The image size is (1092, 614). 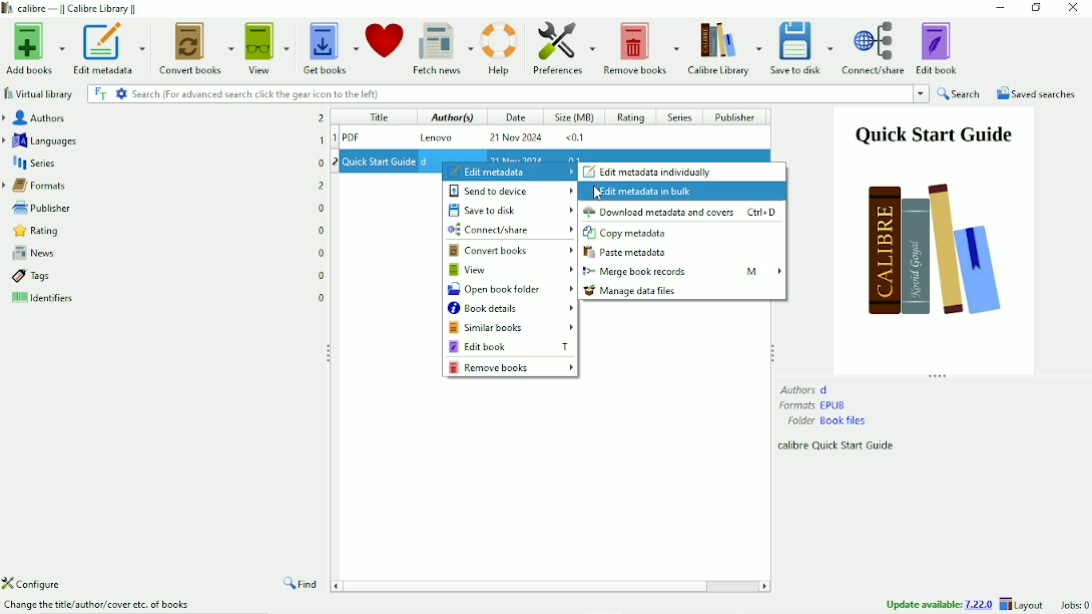 What do you see at coordinates (510, 346) in the screenshot?
I see `Edit book` at bounding box center [510, 346].